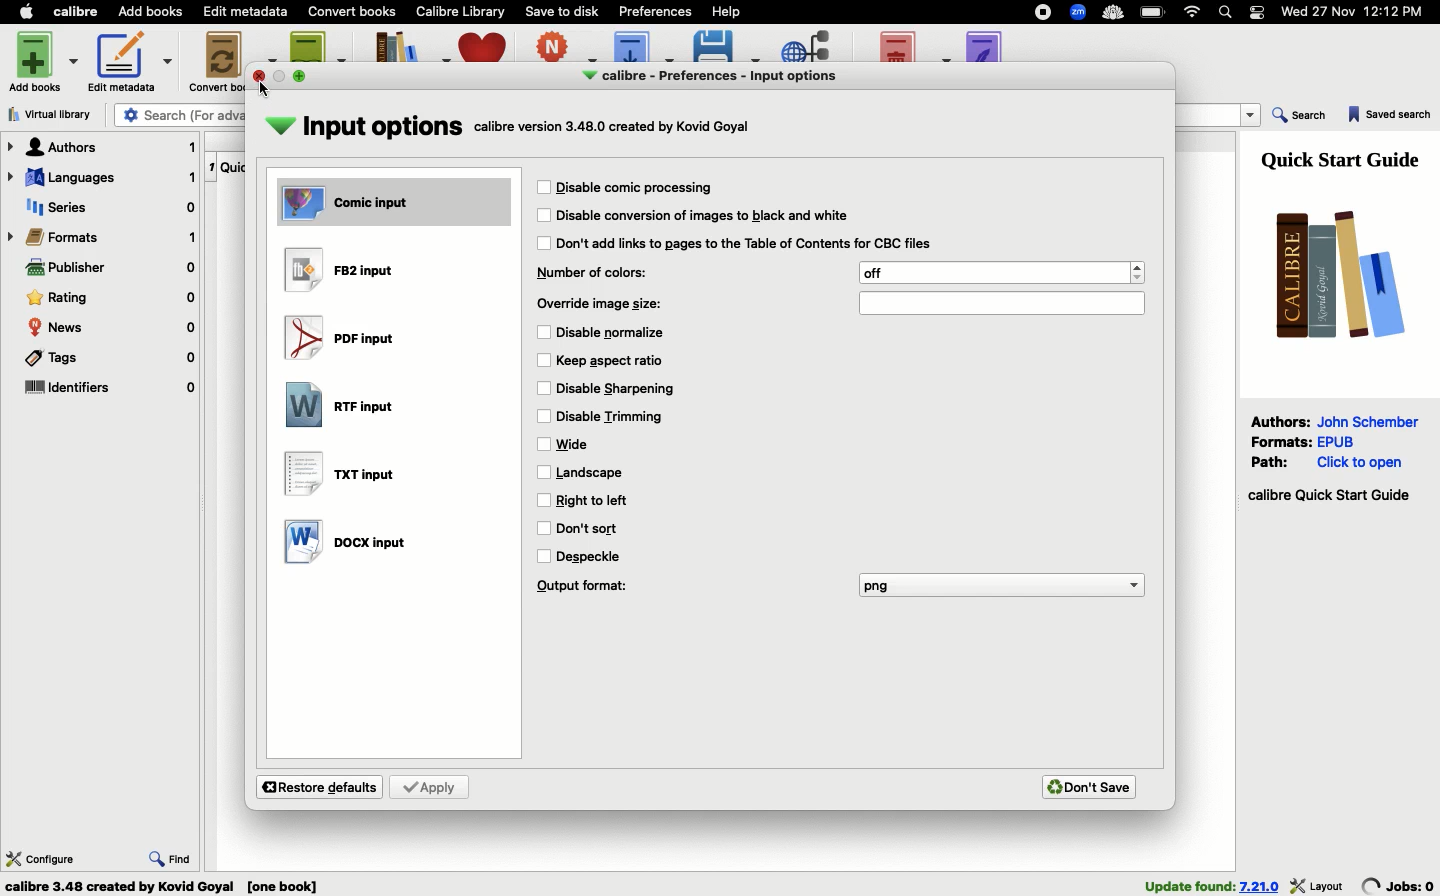 The height and width of the screenshot is (896, 1440). I want to click on Checkbox, so click(541, 332).